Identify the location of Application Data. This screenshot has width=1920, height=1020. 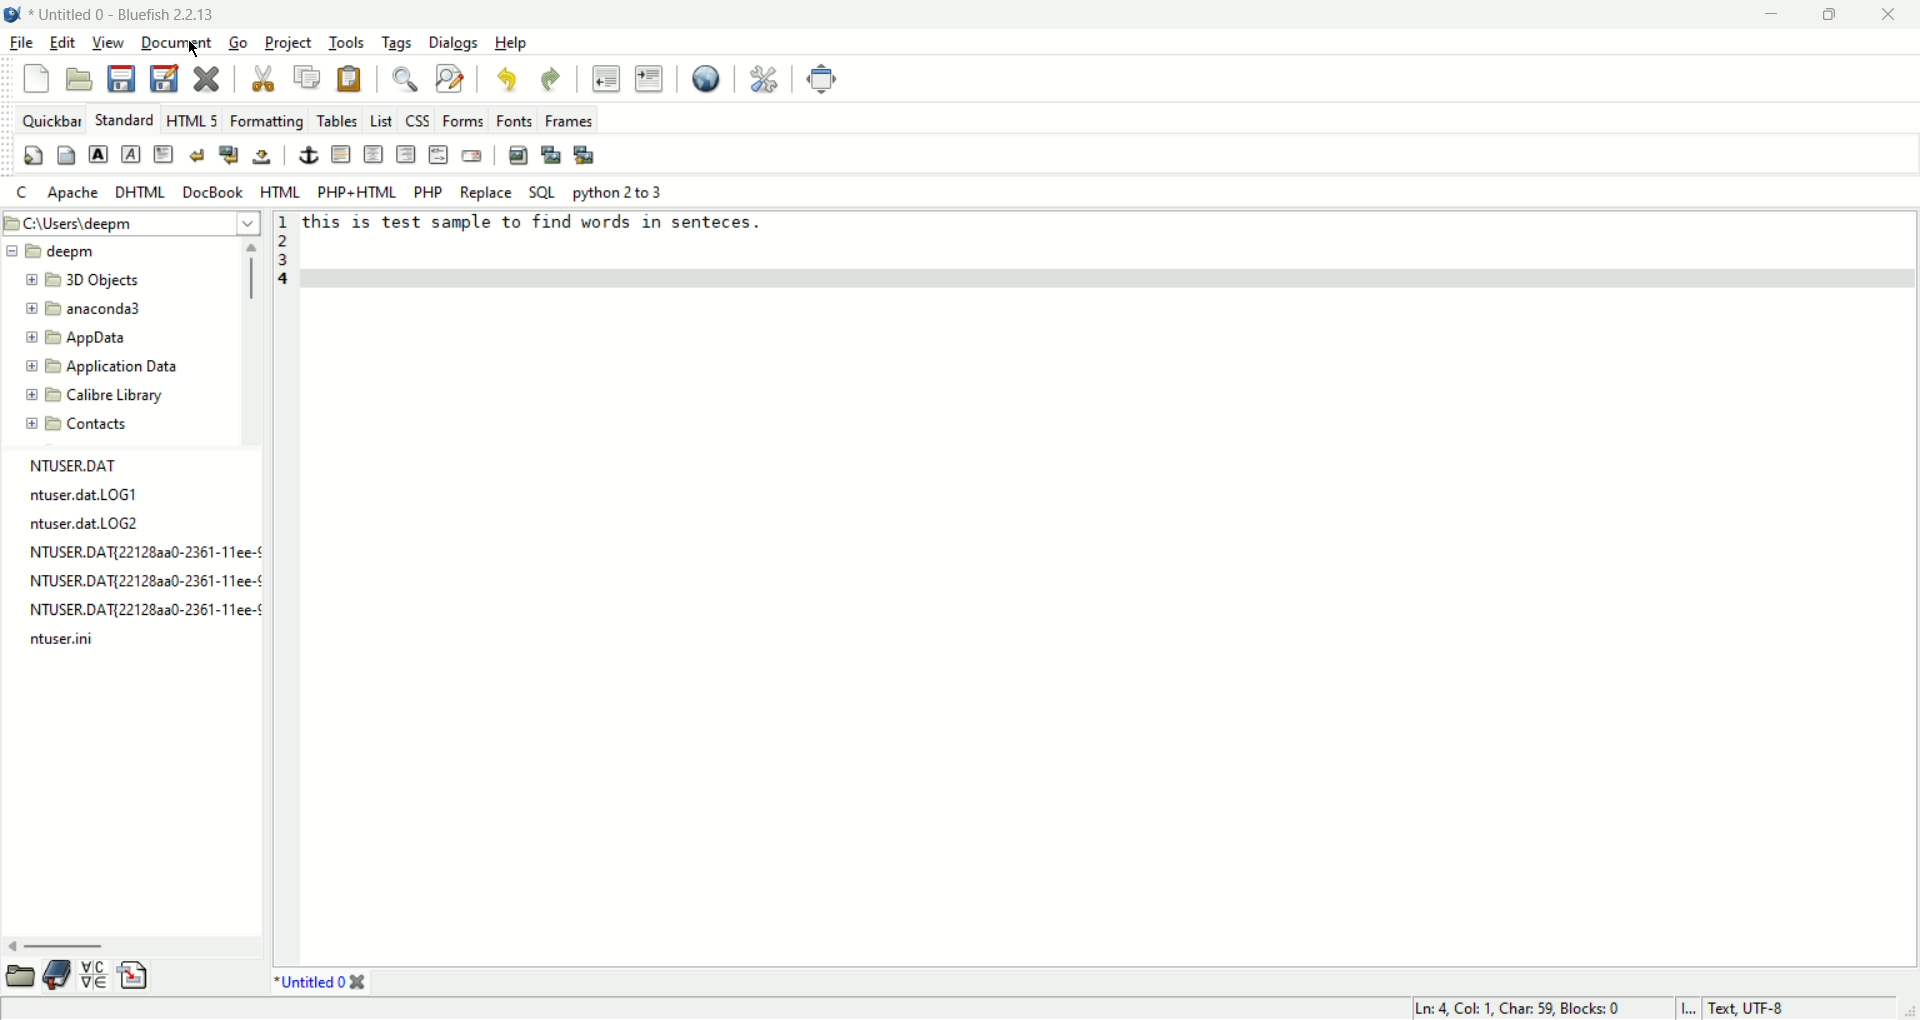
(119, 367).